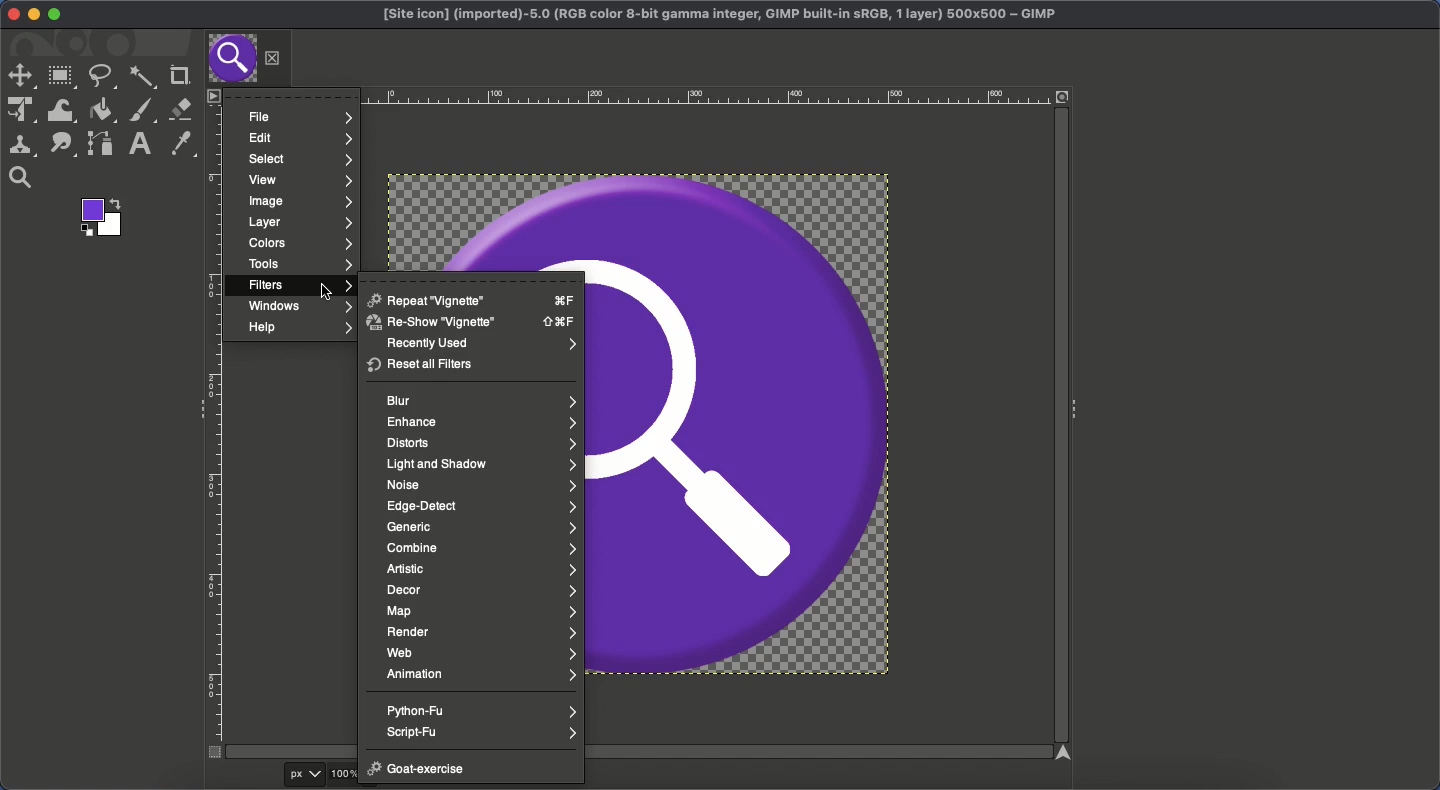 Image resolution: width=1440 pixels, height=790 pixels. I want to click on Help, so click(298, 329).